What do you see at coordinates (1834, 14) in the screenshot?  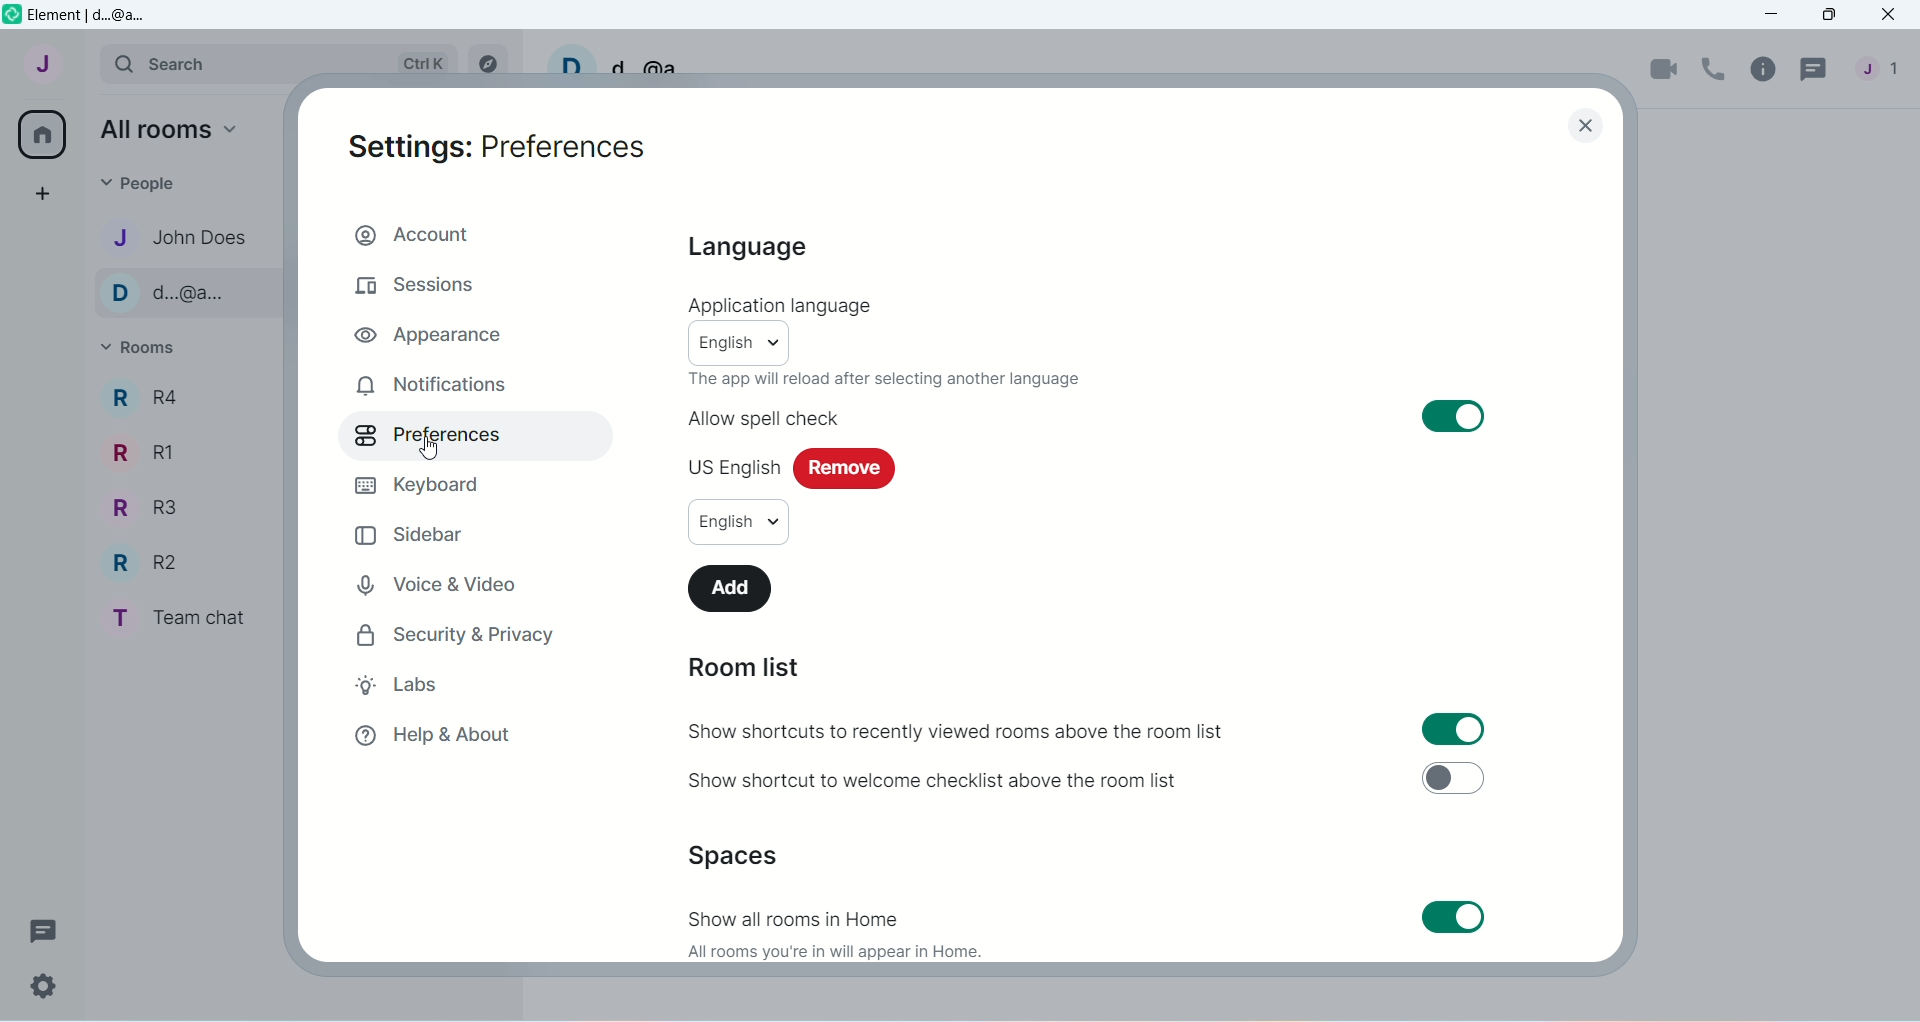 I see `Maximize` at bounding box center [1834, 14].